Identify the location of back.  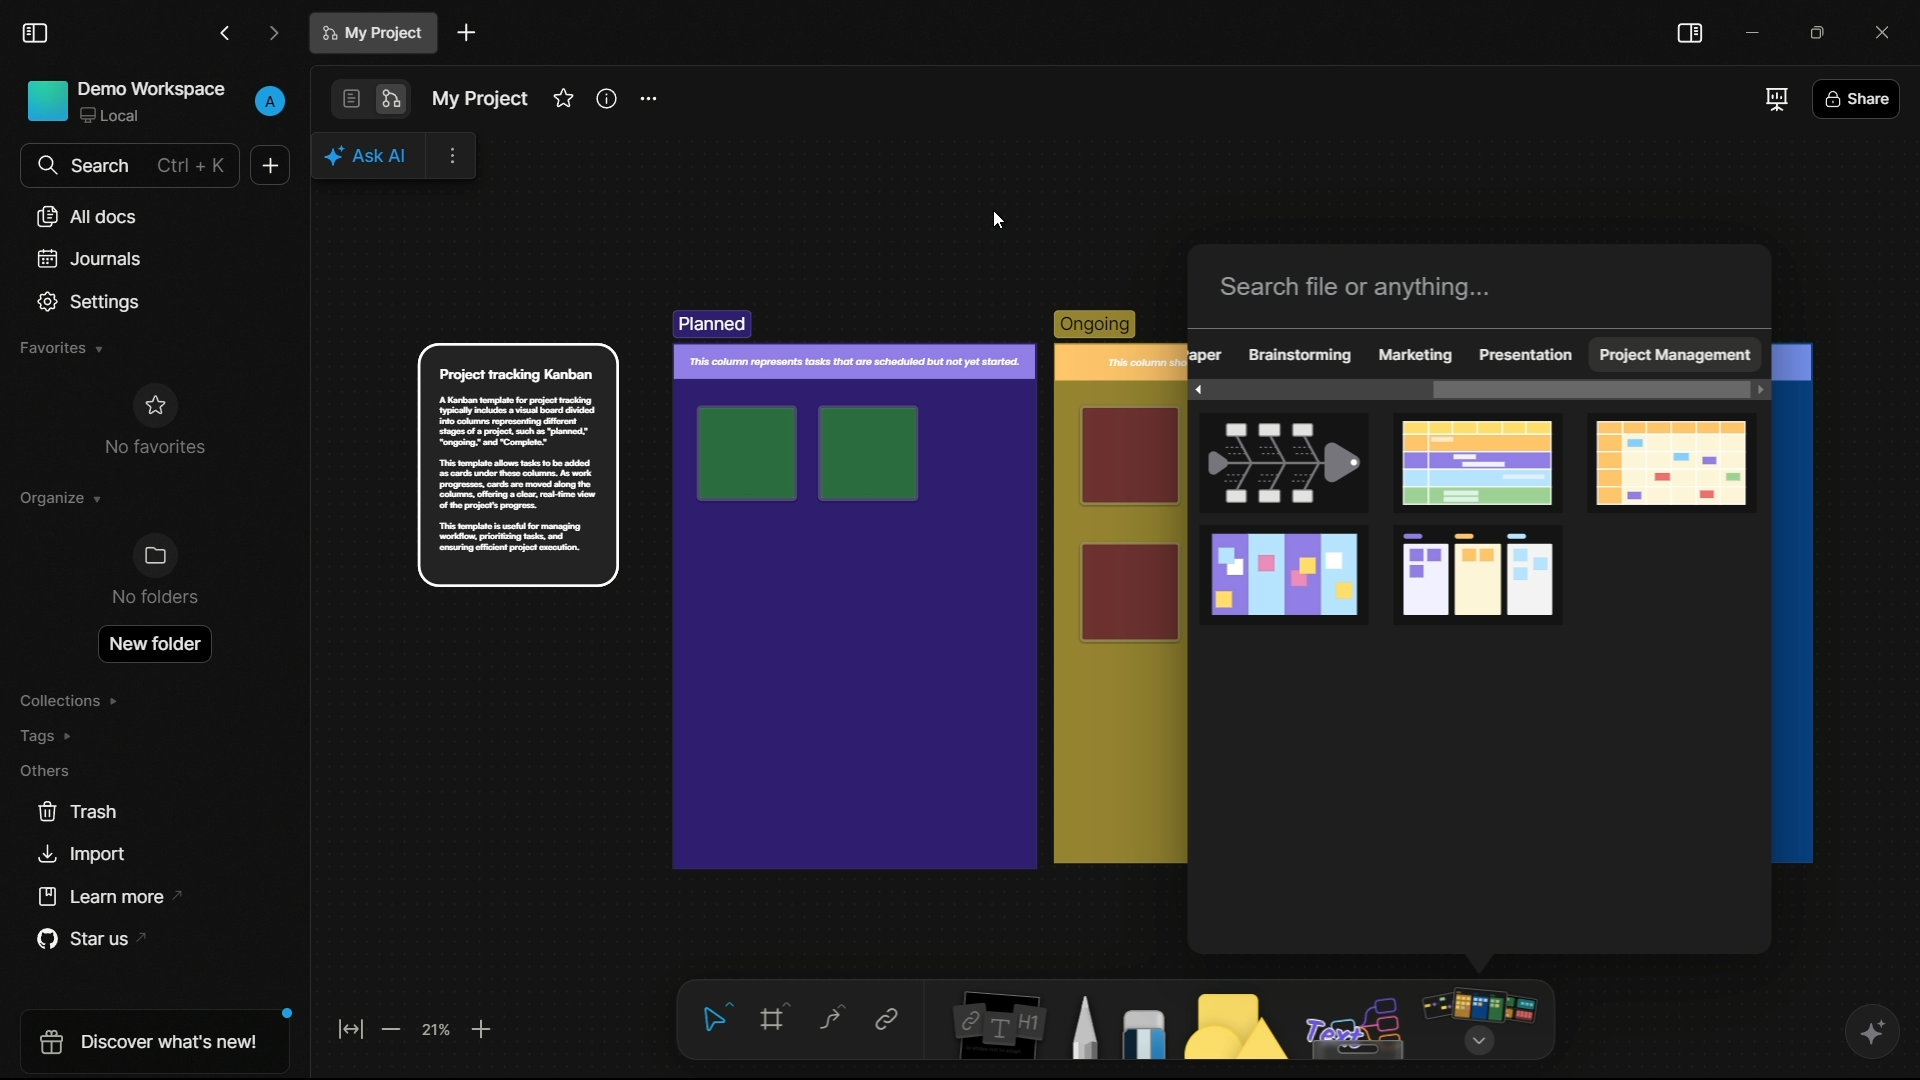
(226, 34).